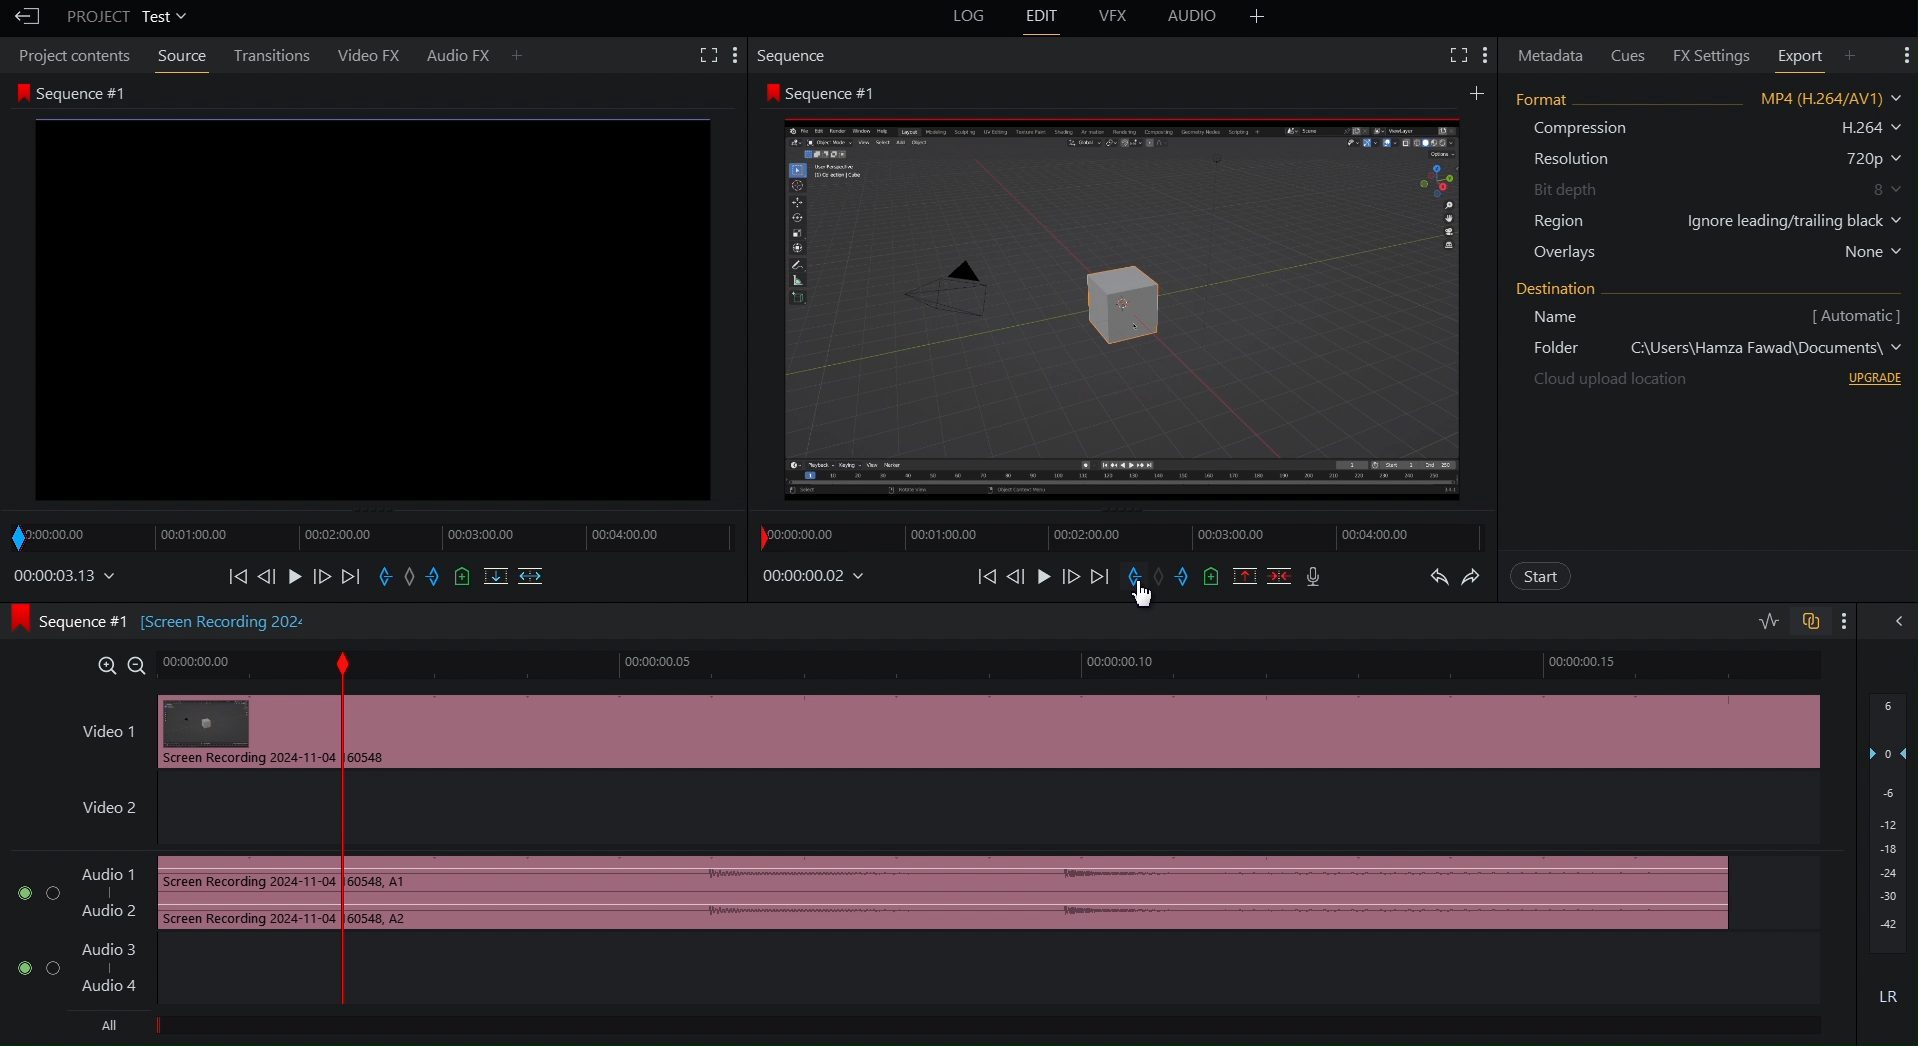 This screenshot has width=1918, height=1046. I want to click on Tools, so click(711, 54).